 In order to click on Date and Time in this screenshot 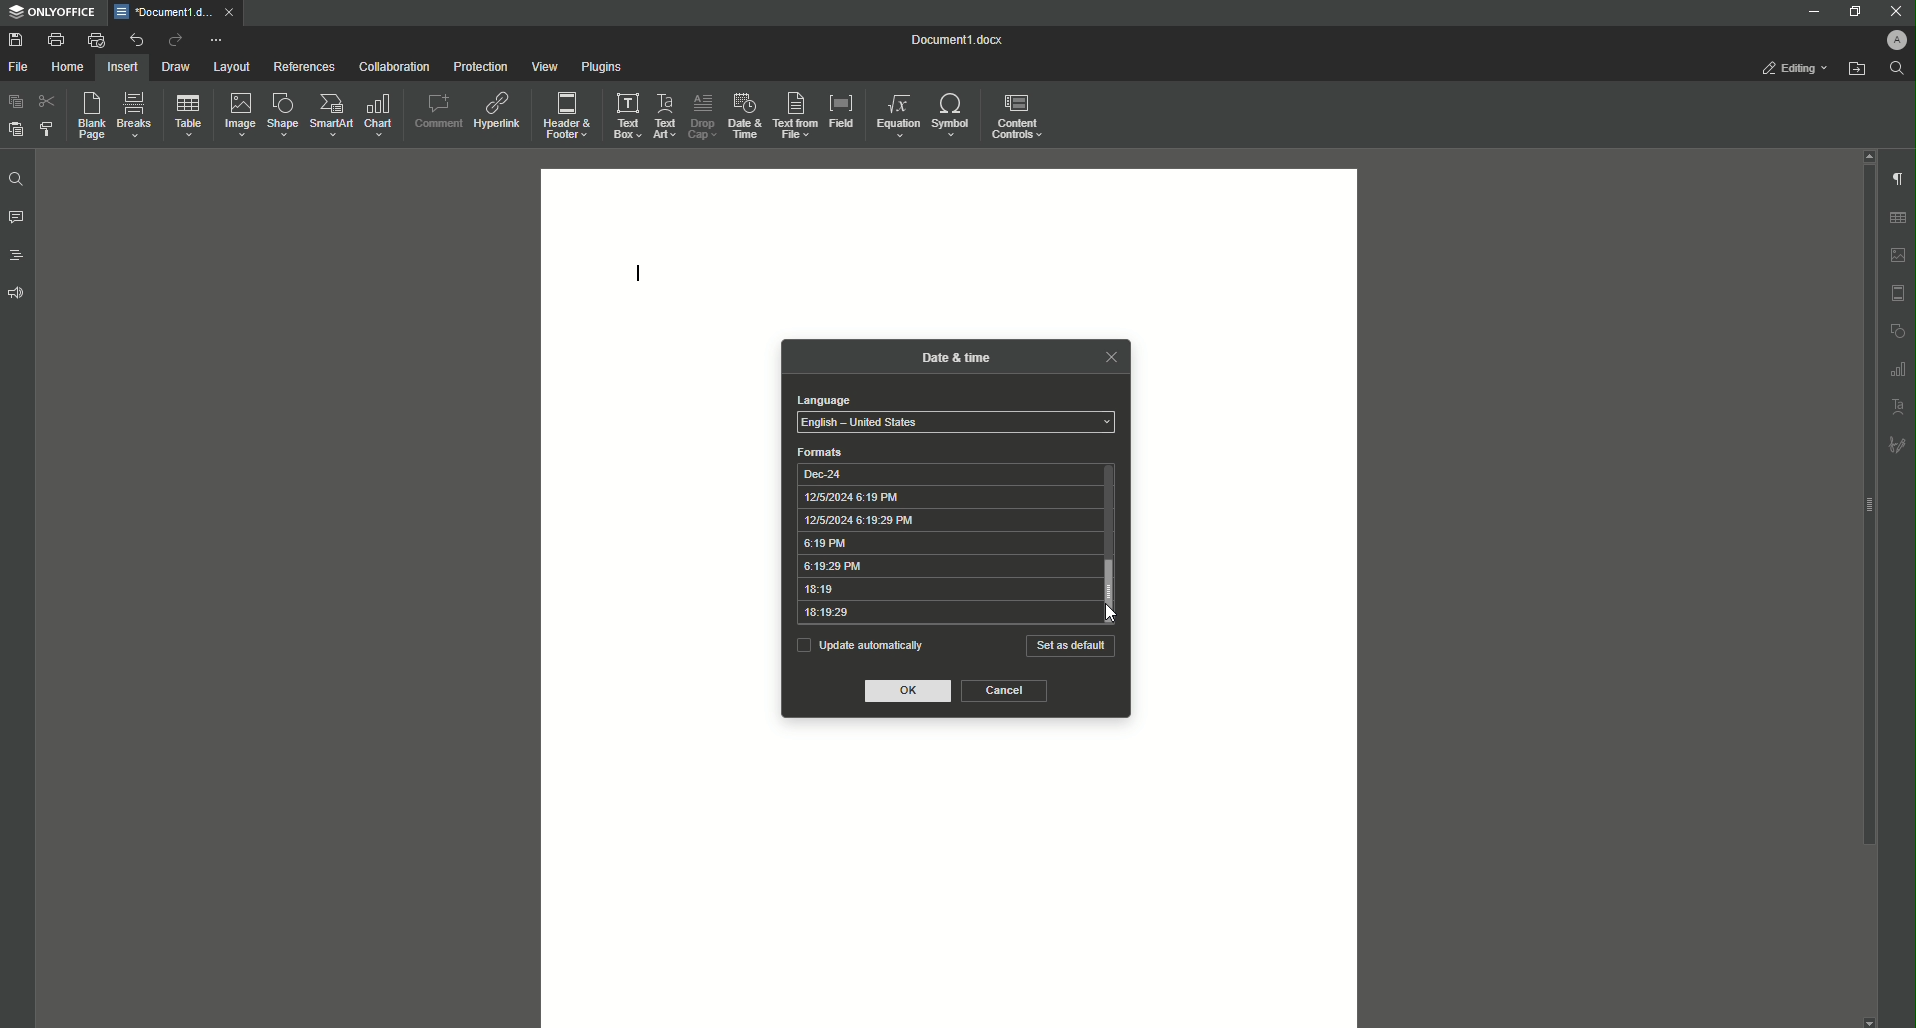, I will do `click(742, 114)`.